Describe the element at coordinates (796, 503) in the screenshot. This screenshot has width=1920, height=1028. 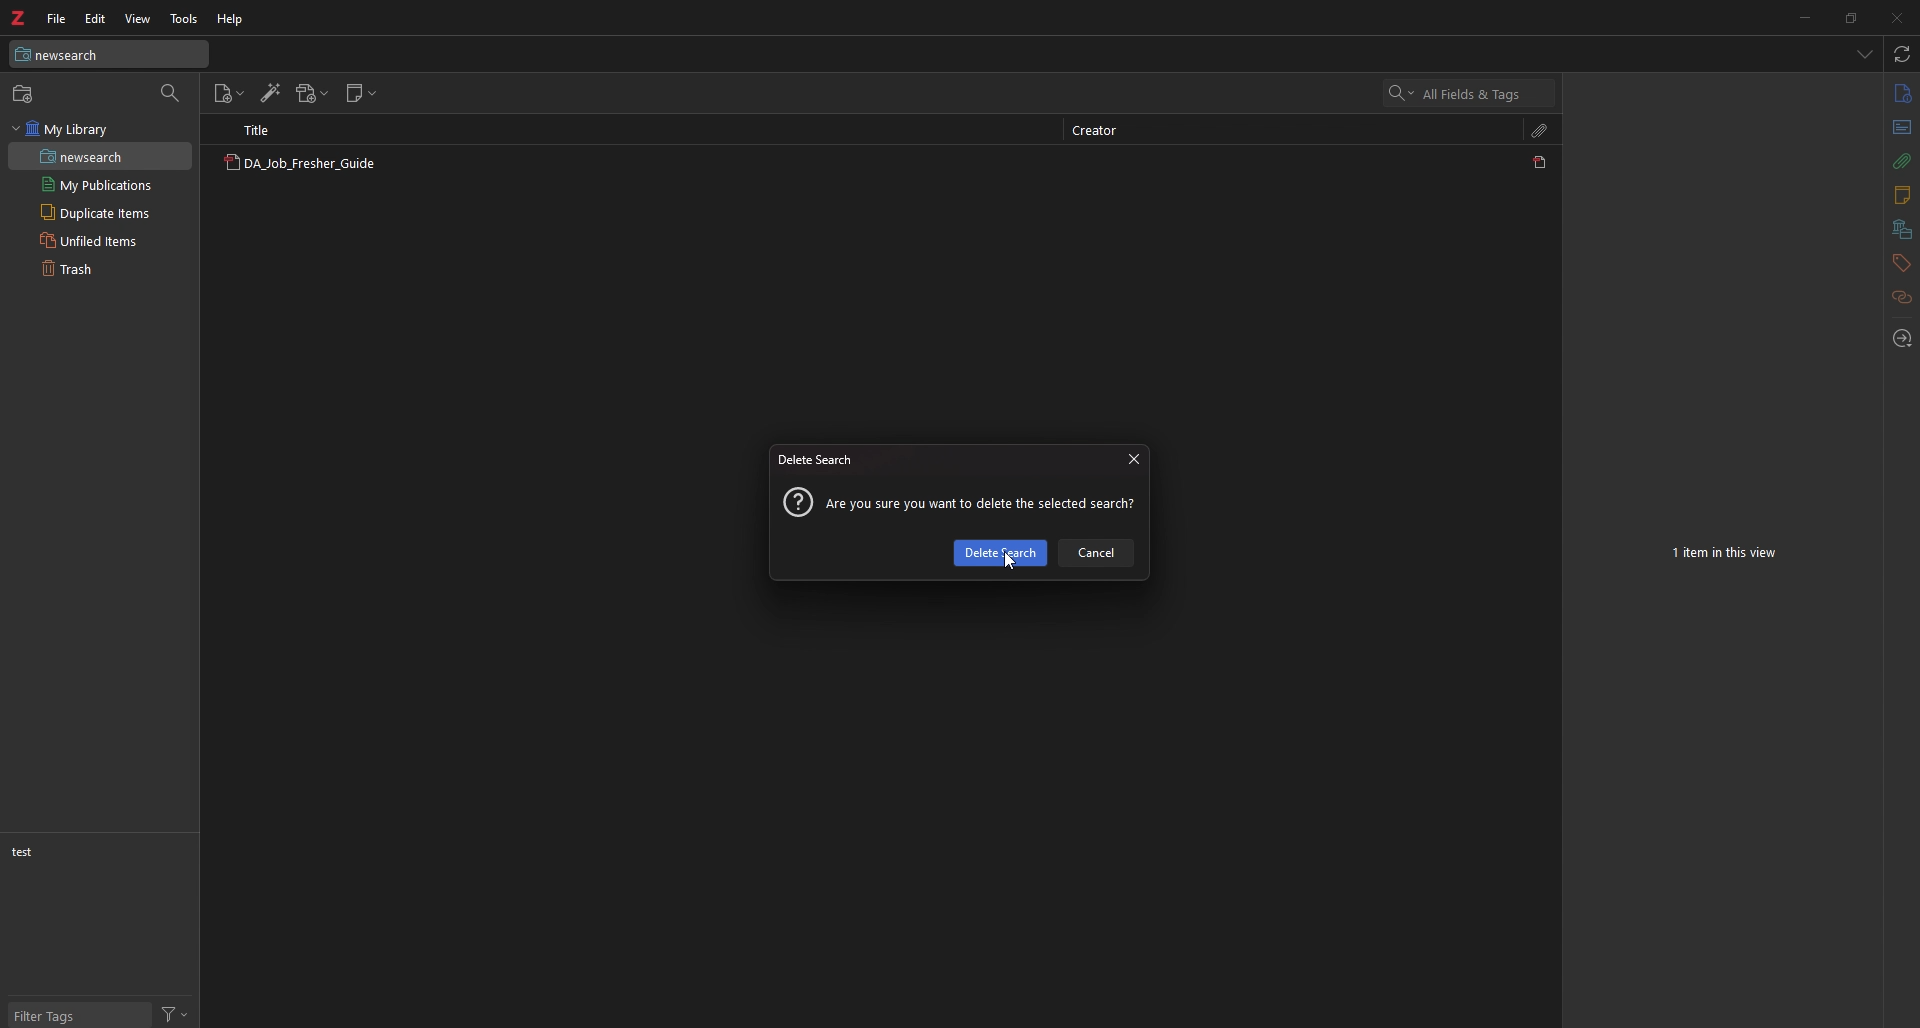
I see `question mark` at that location.